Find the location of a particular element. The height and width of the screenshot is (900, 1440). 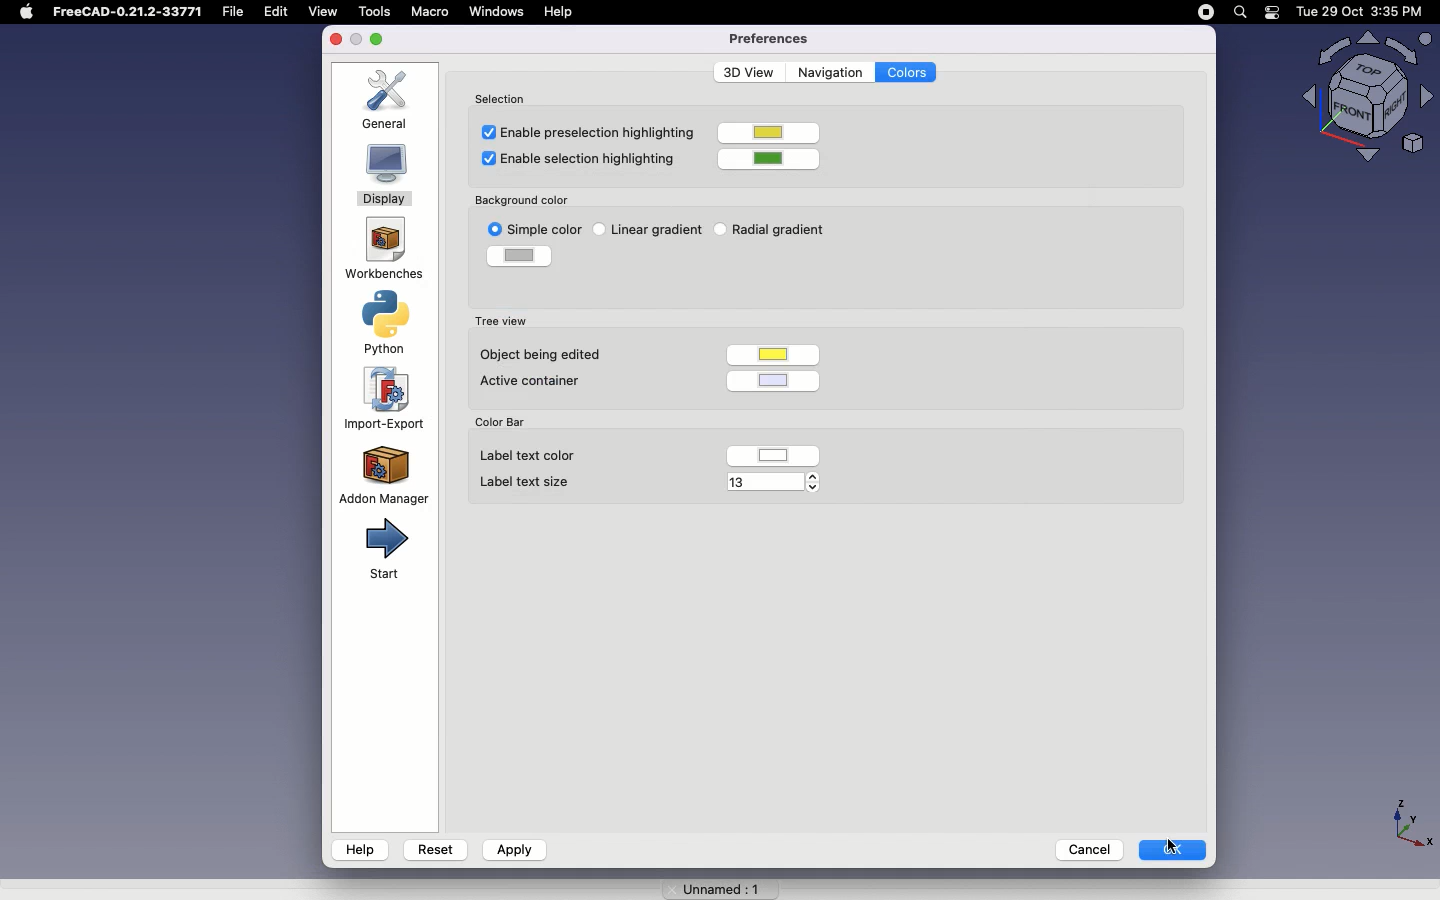

Python is located at coordinates (390, 323).